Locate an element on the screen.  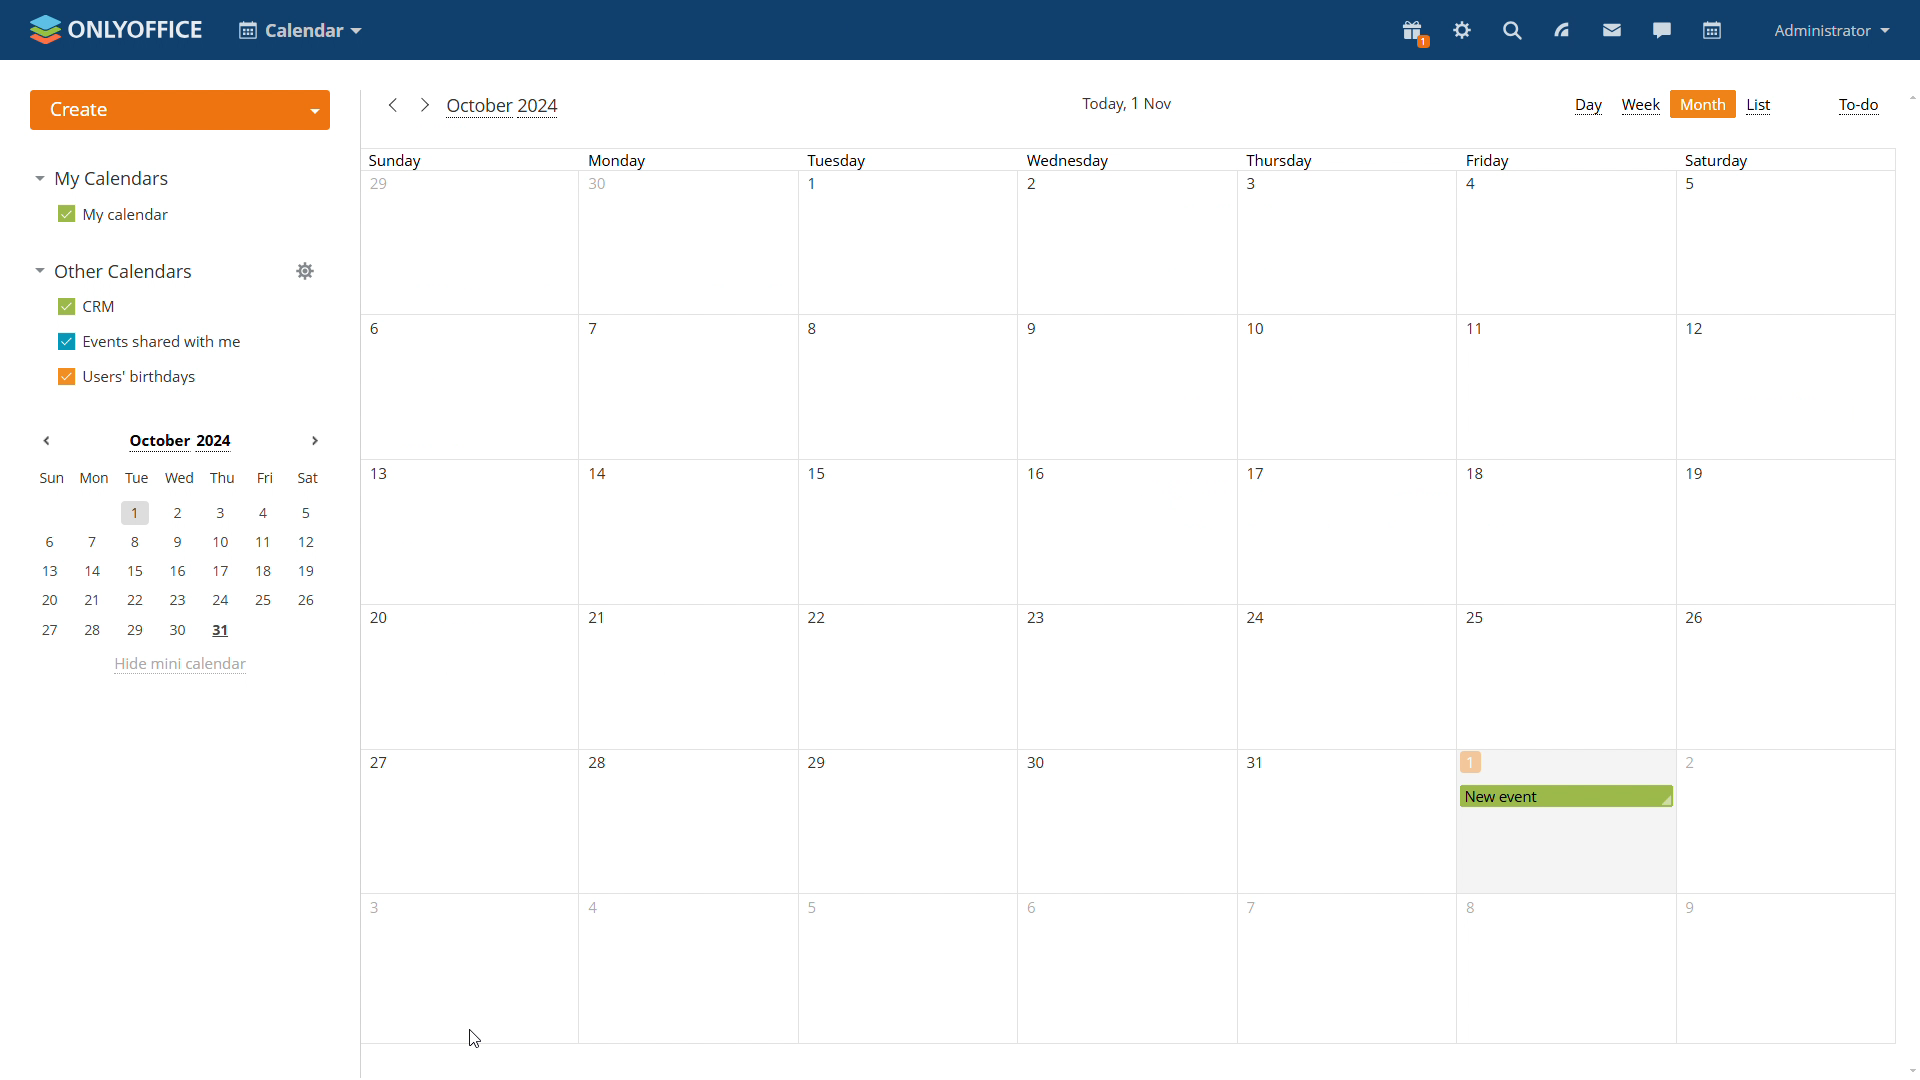
Monday is located at coordinates (693, 596).